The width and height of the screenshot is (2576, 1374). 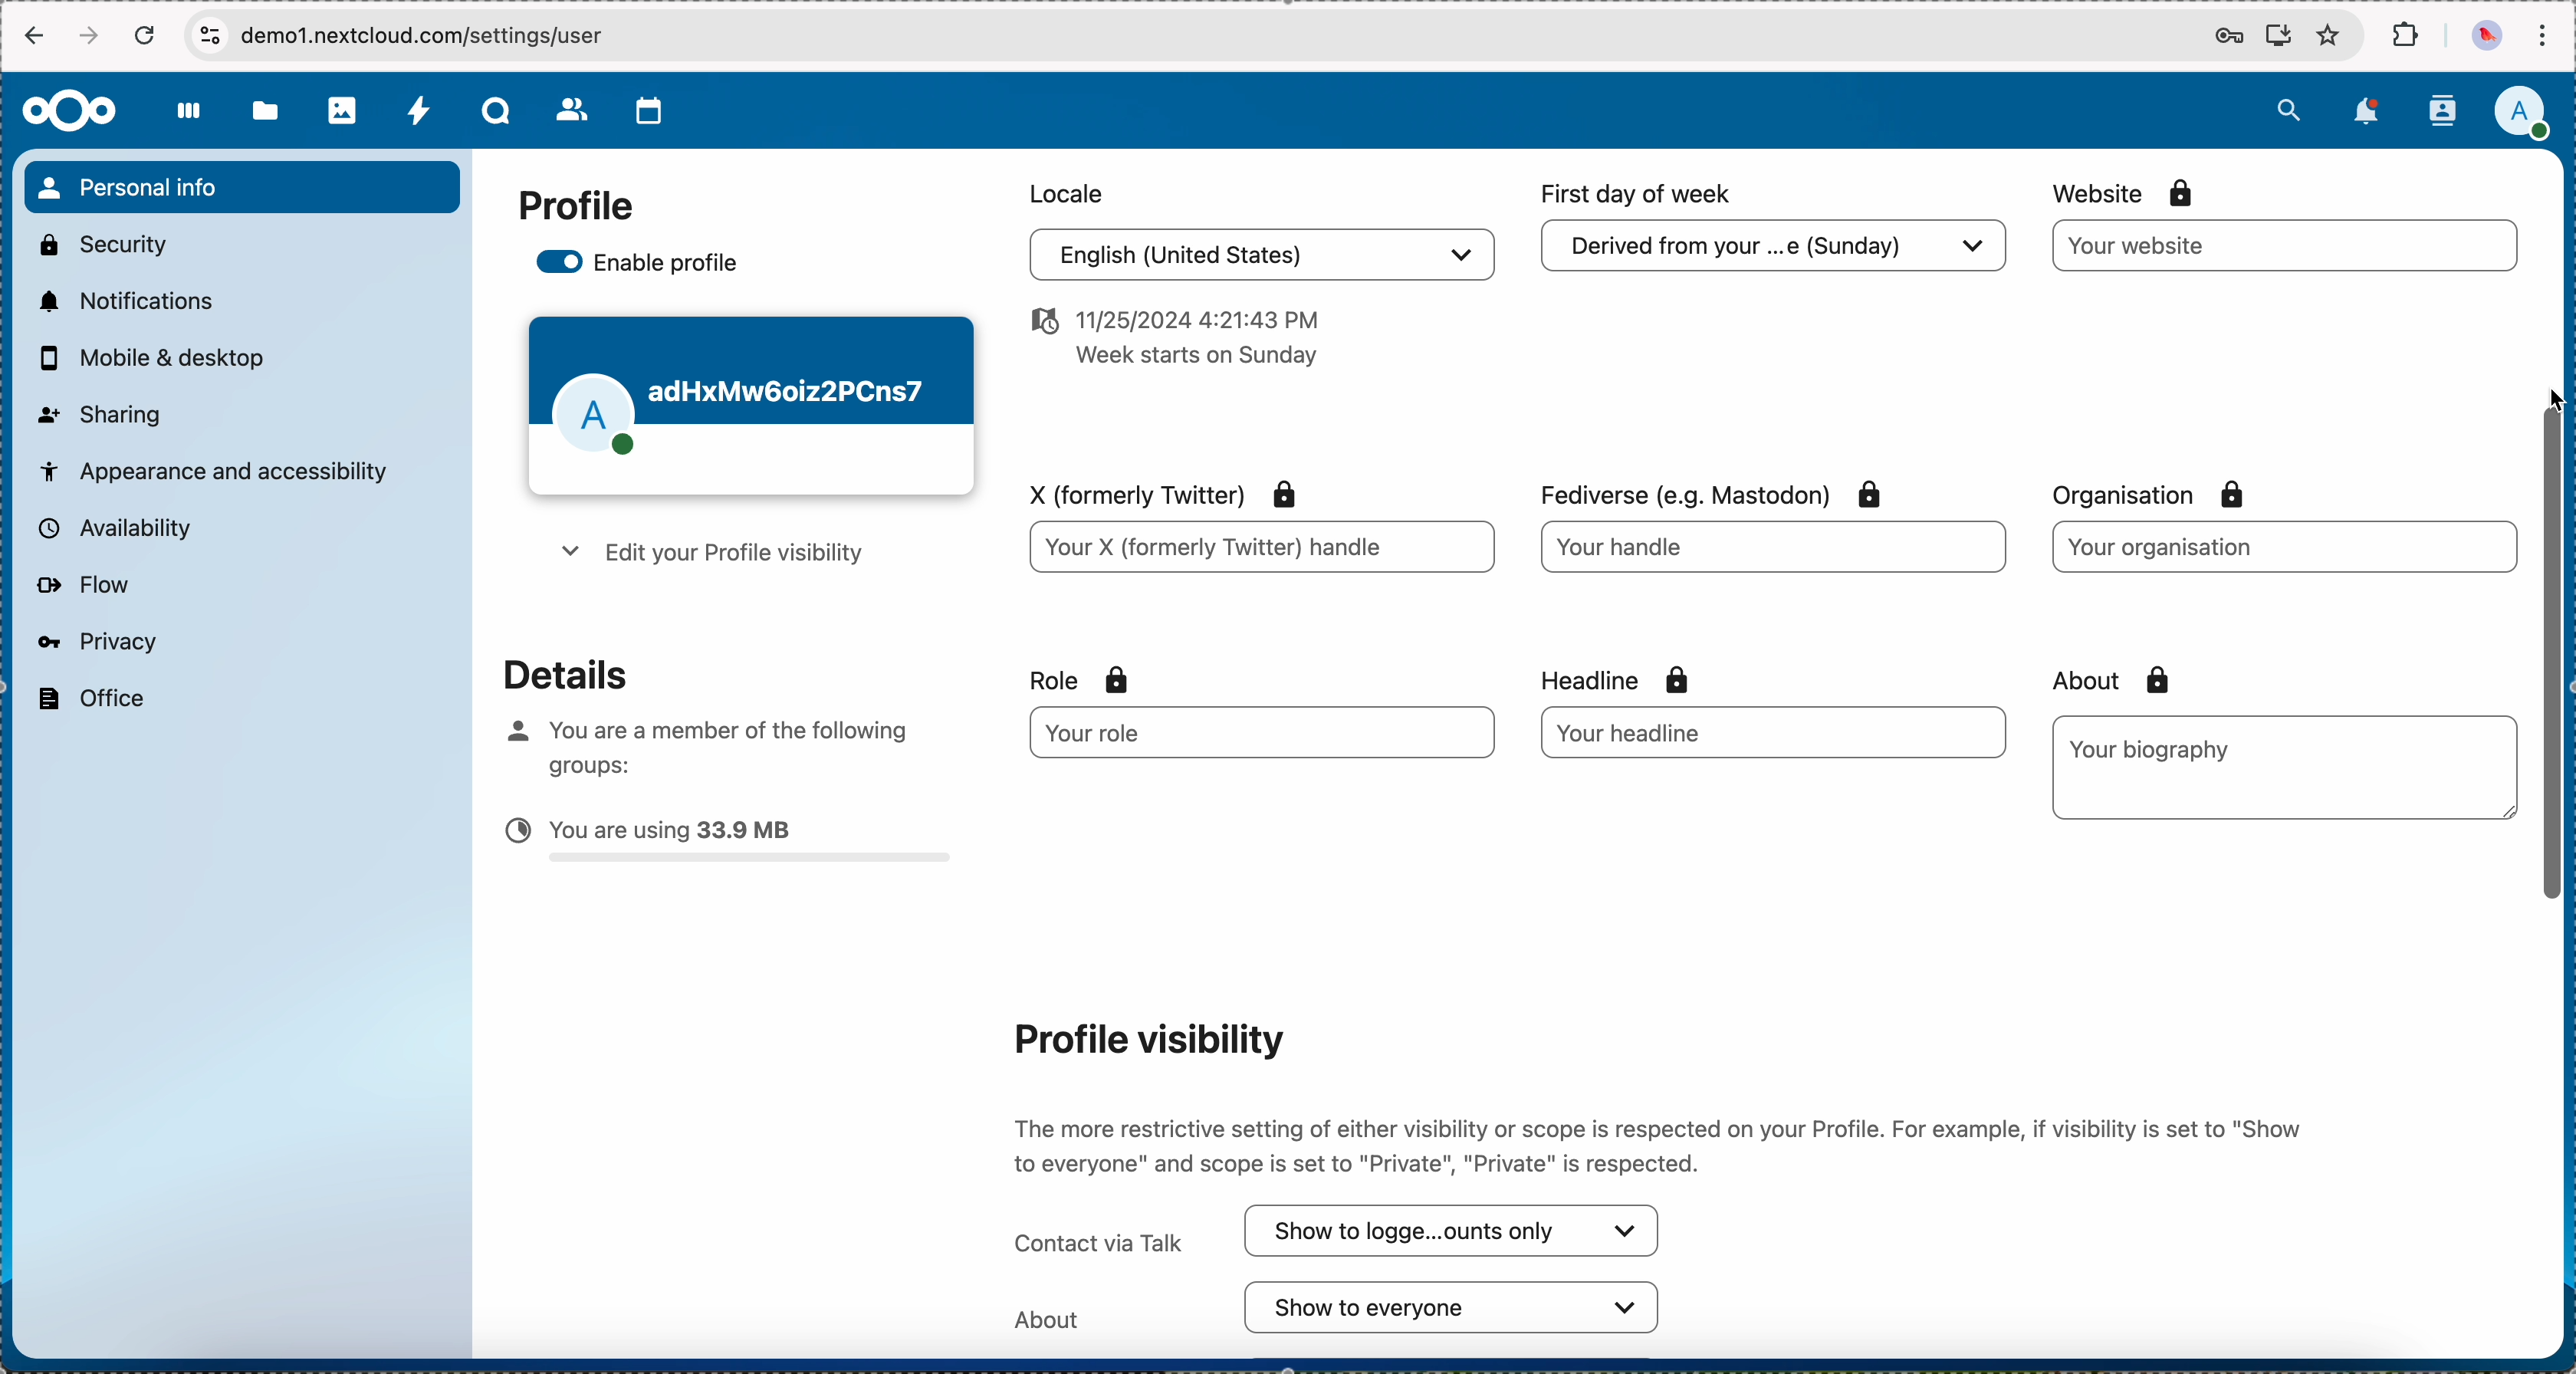 I want to click on profile, so click(x=575, y=207).